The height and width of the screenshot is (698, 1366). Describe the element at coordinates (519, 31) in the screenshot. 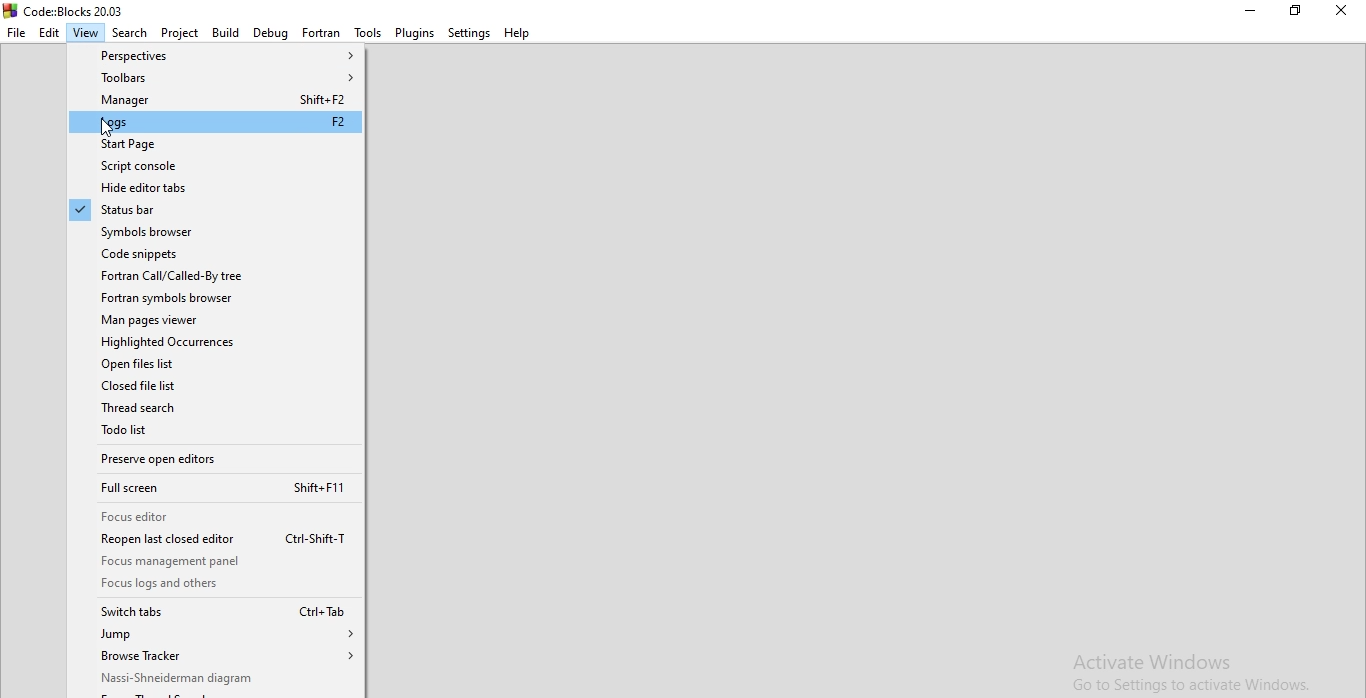

I see `Help` at that location.